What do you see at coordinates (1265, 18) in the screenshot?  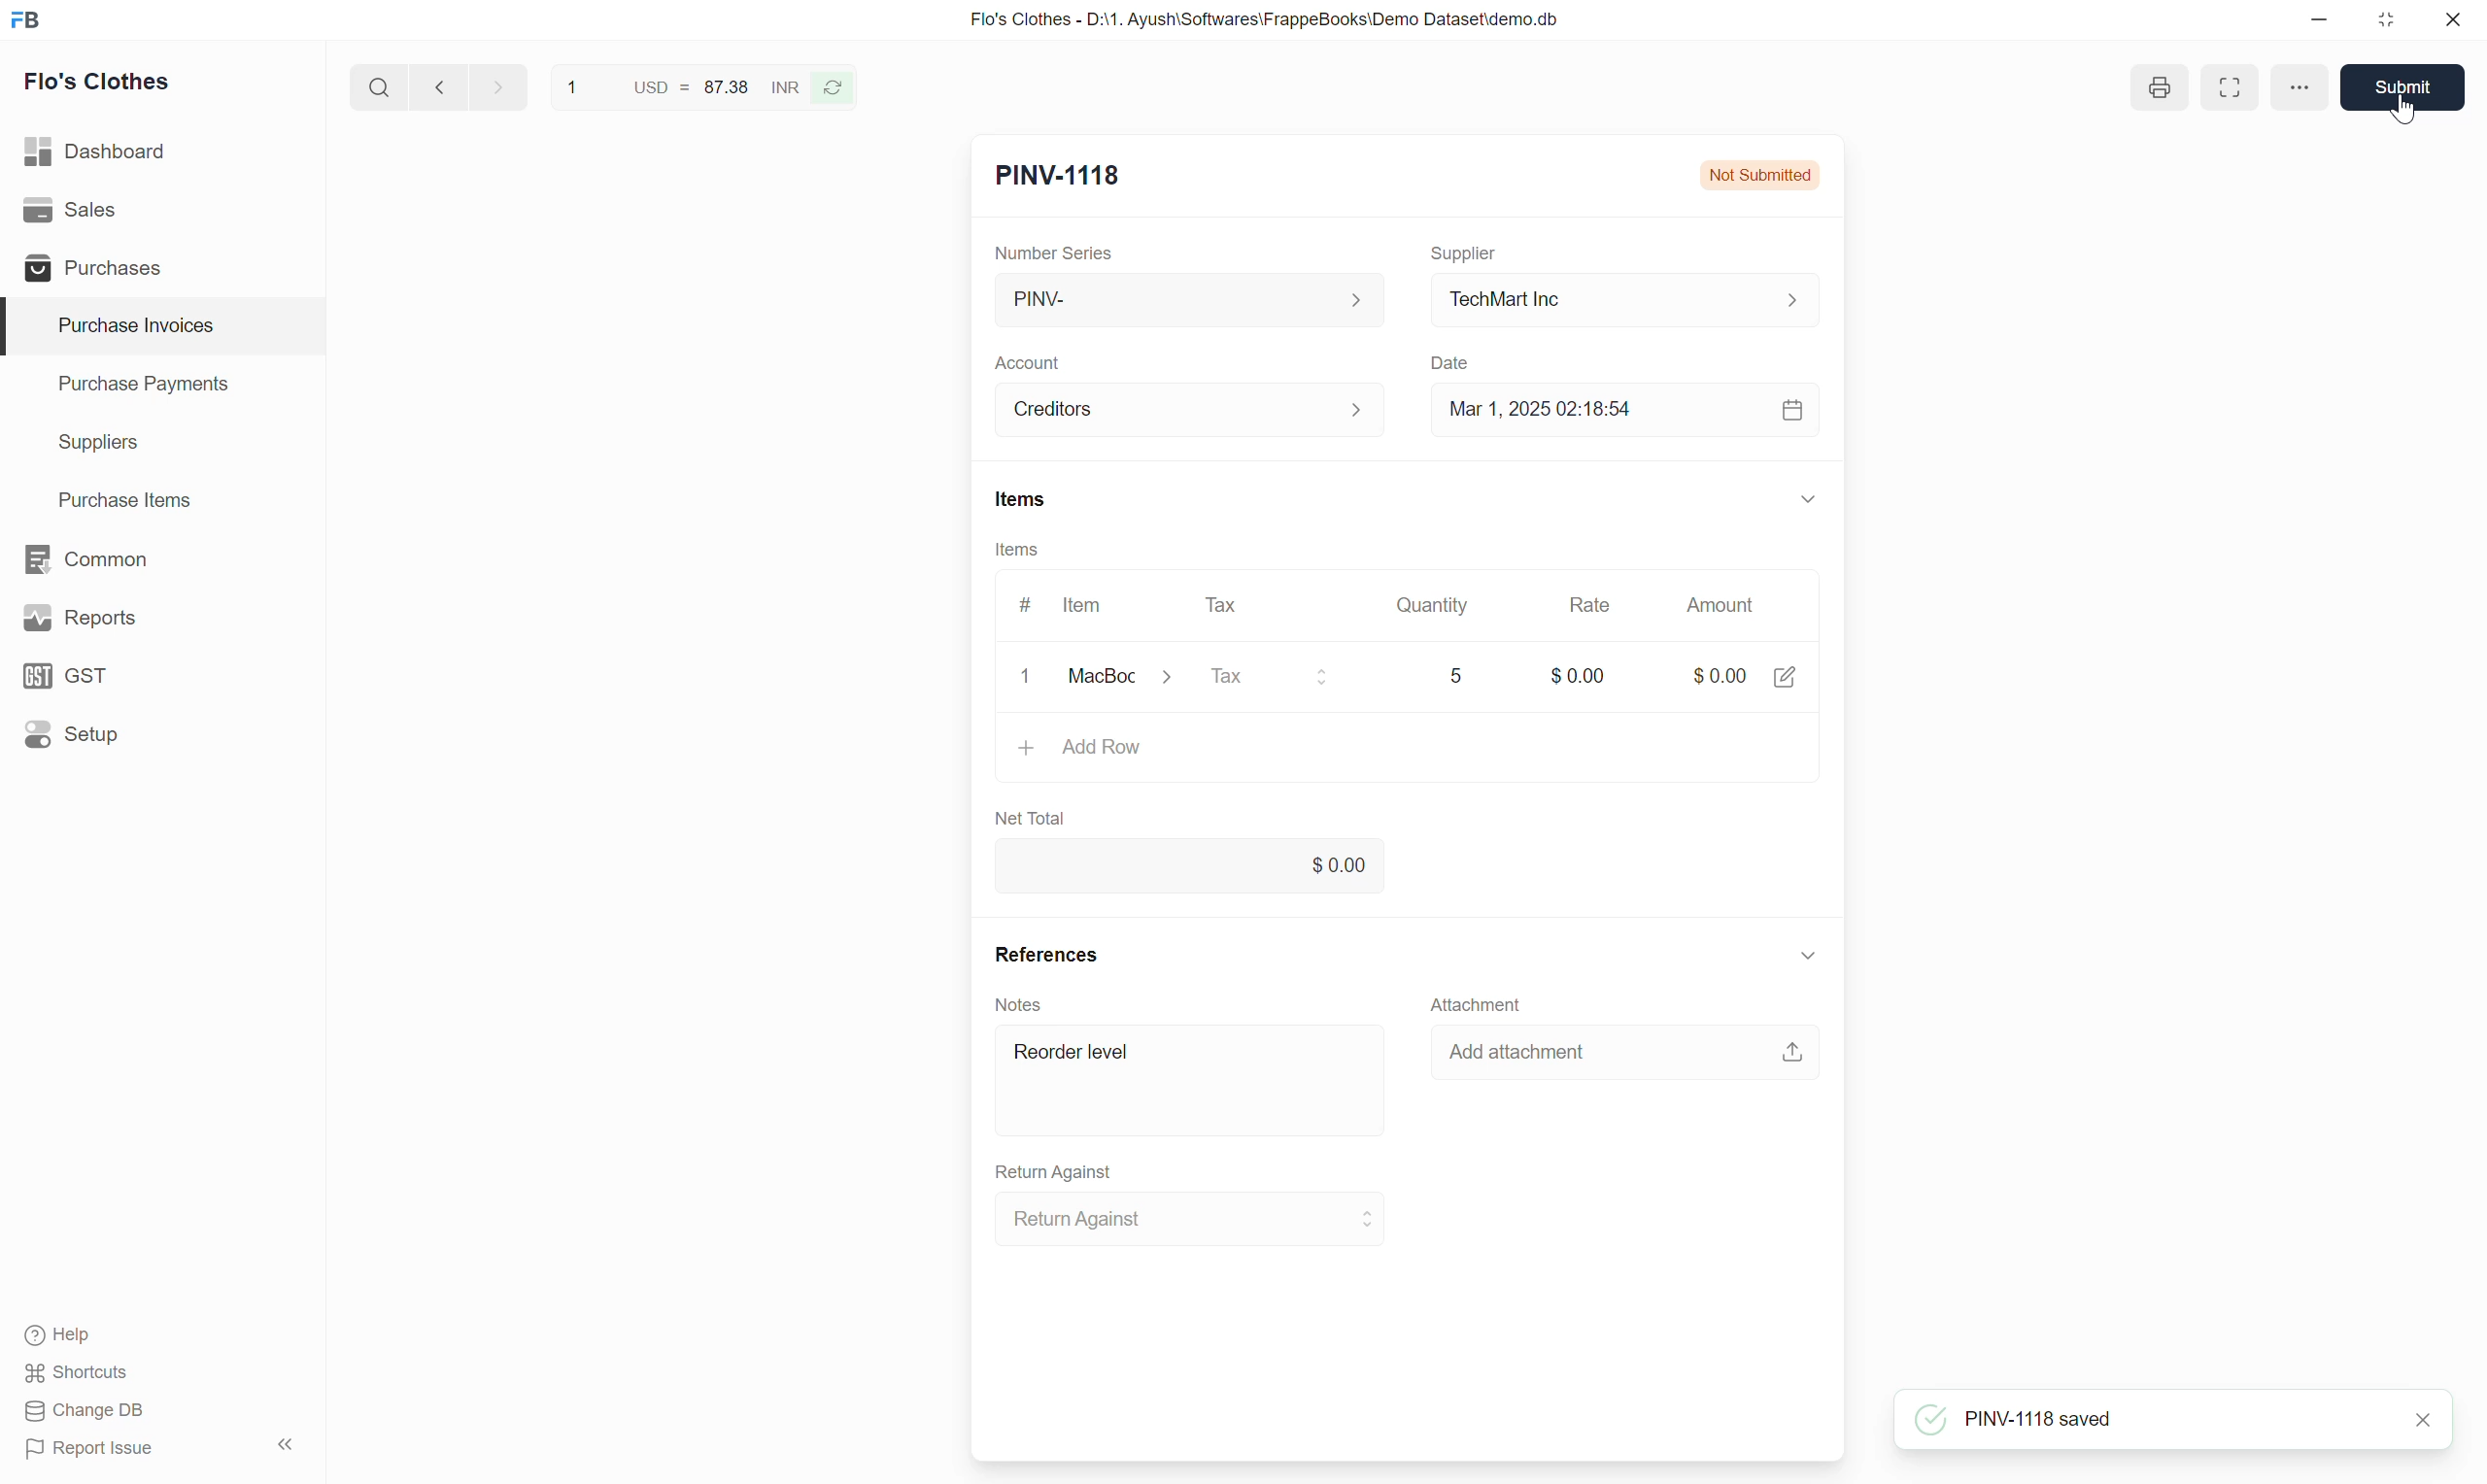 I see `Flo's Clothes - D:\1. Ayush\Softwares\FrappeBooks\Demo Dataset\demo.db` at bounding box center [1265, 18].